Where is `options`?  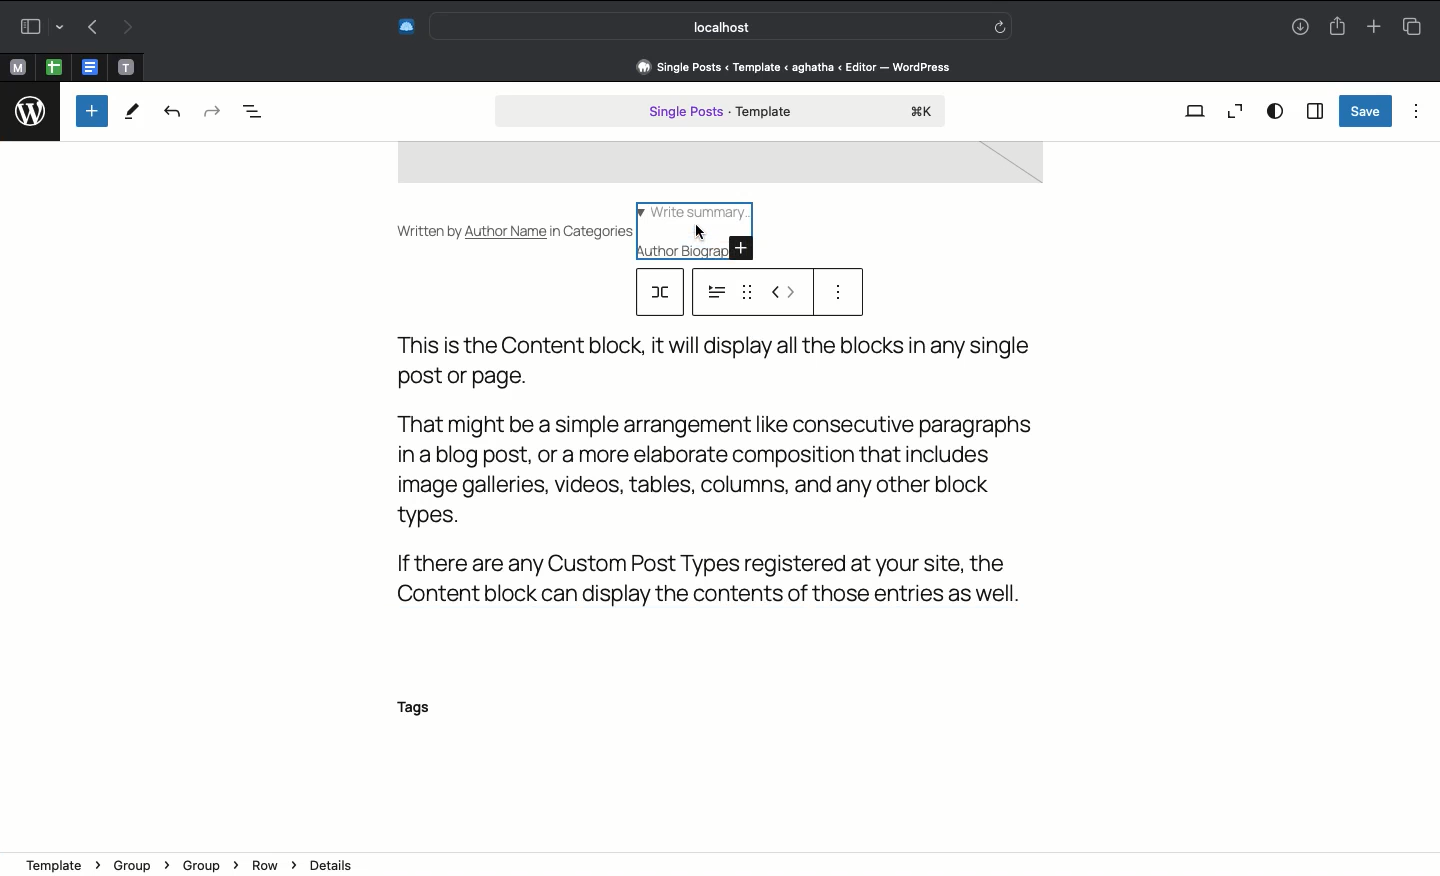 options is located at coordinates (711, 294).